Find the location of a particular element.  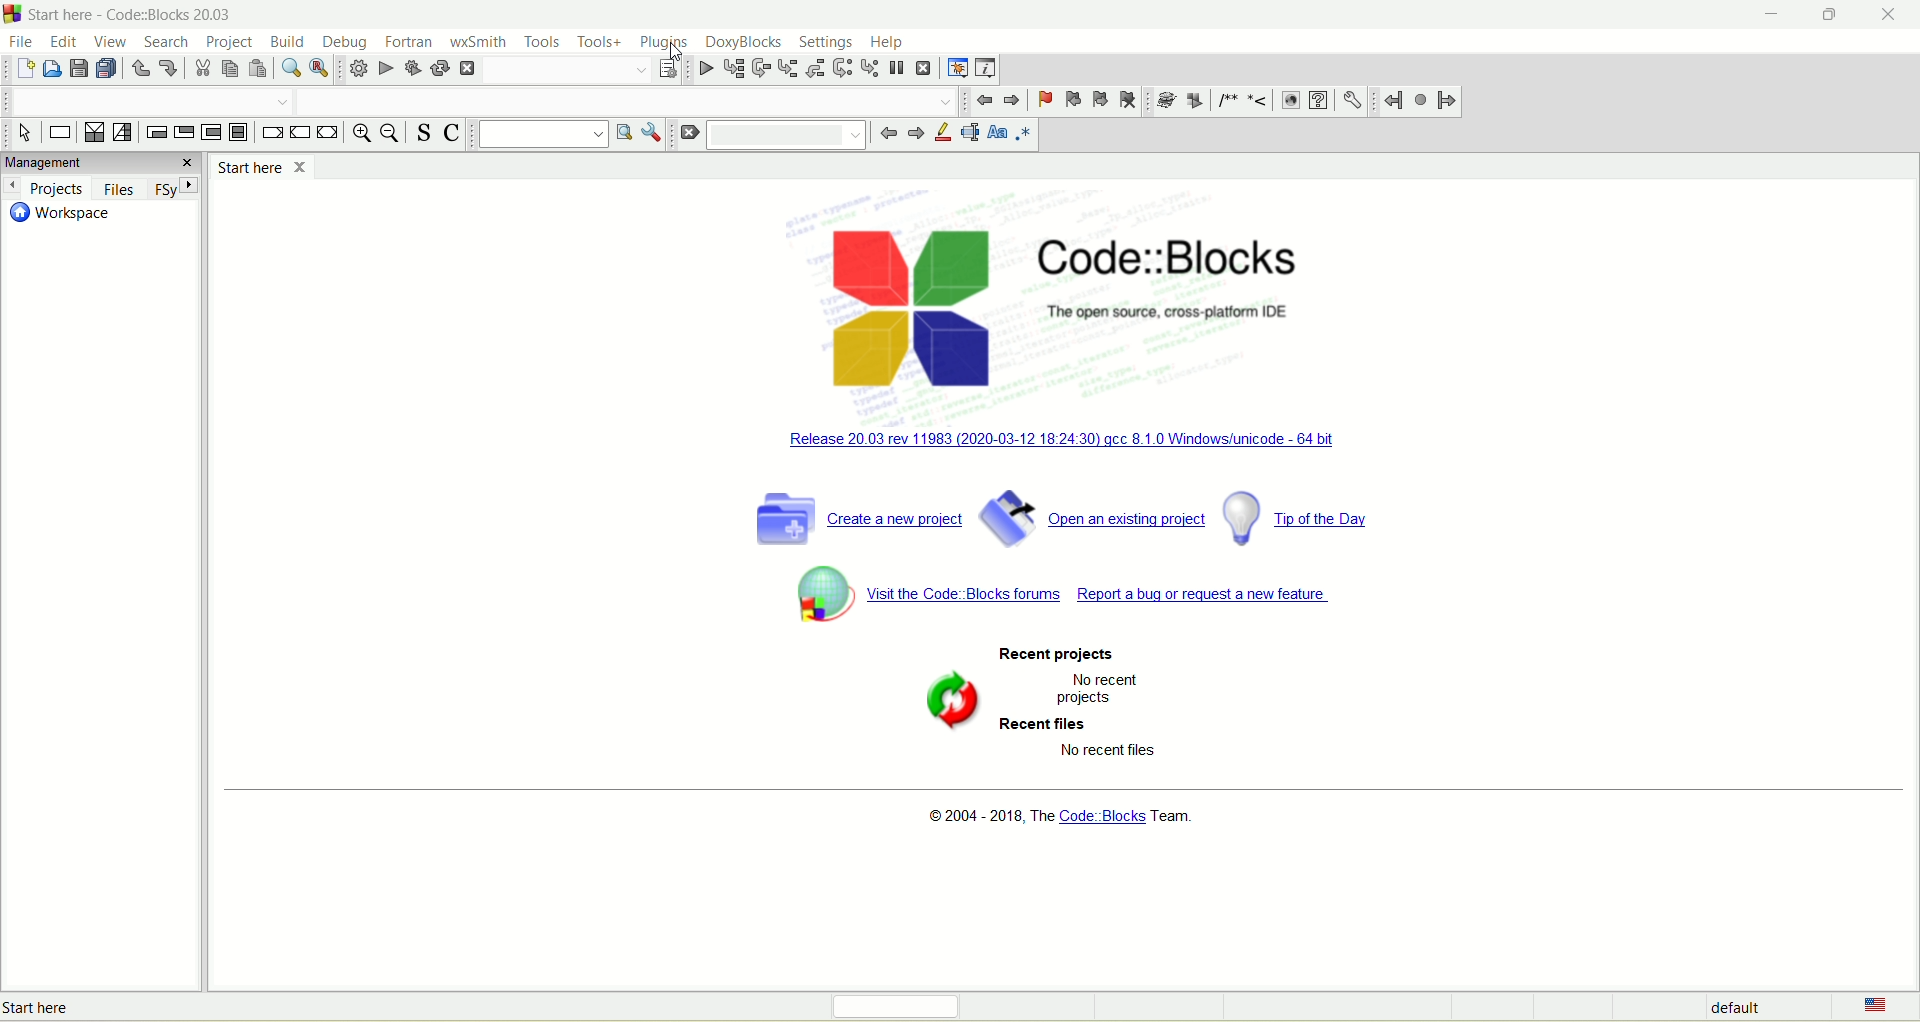

Search is located at coordinates (148, 101).